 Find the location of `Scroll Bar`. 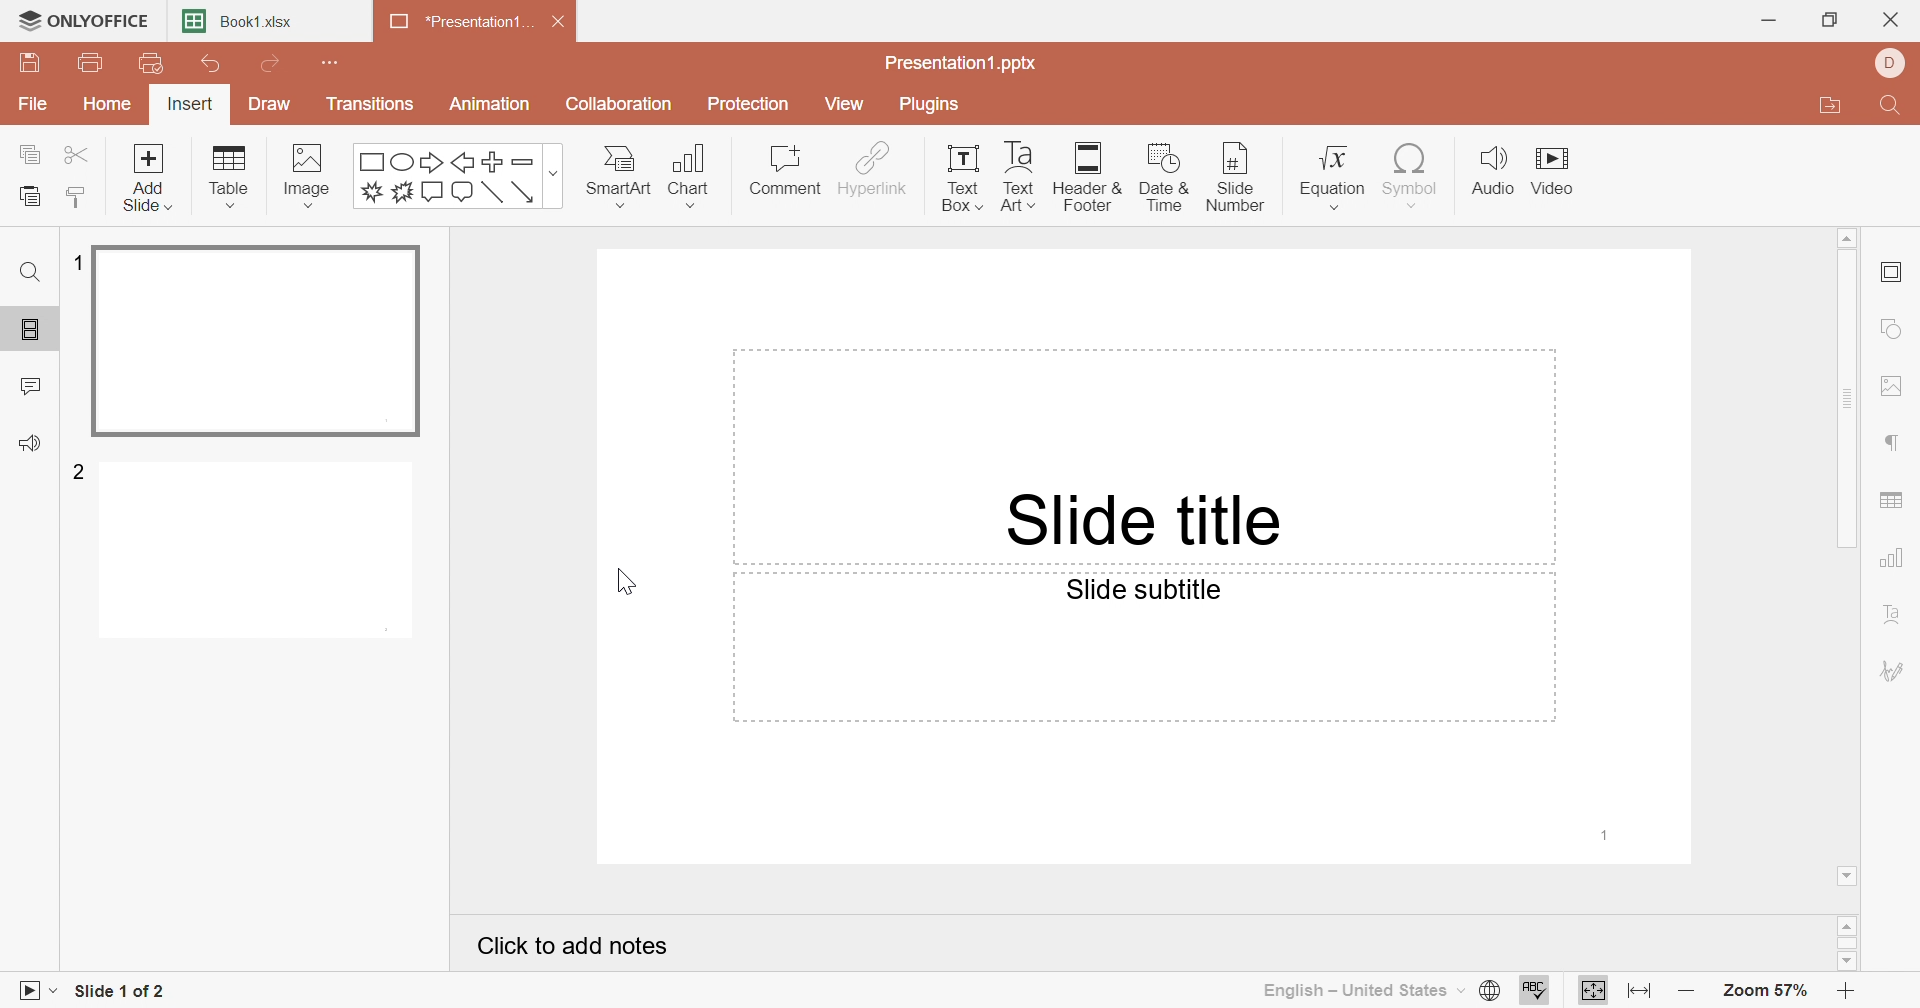

Scroll Bar is located at coordinates (1851, 943).